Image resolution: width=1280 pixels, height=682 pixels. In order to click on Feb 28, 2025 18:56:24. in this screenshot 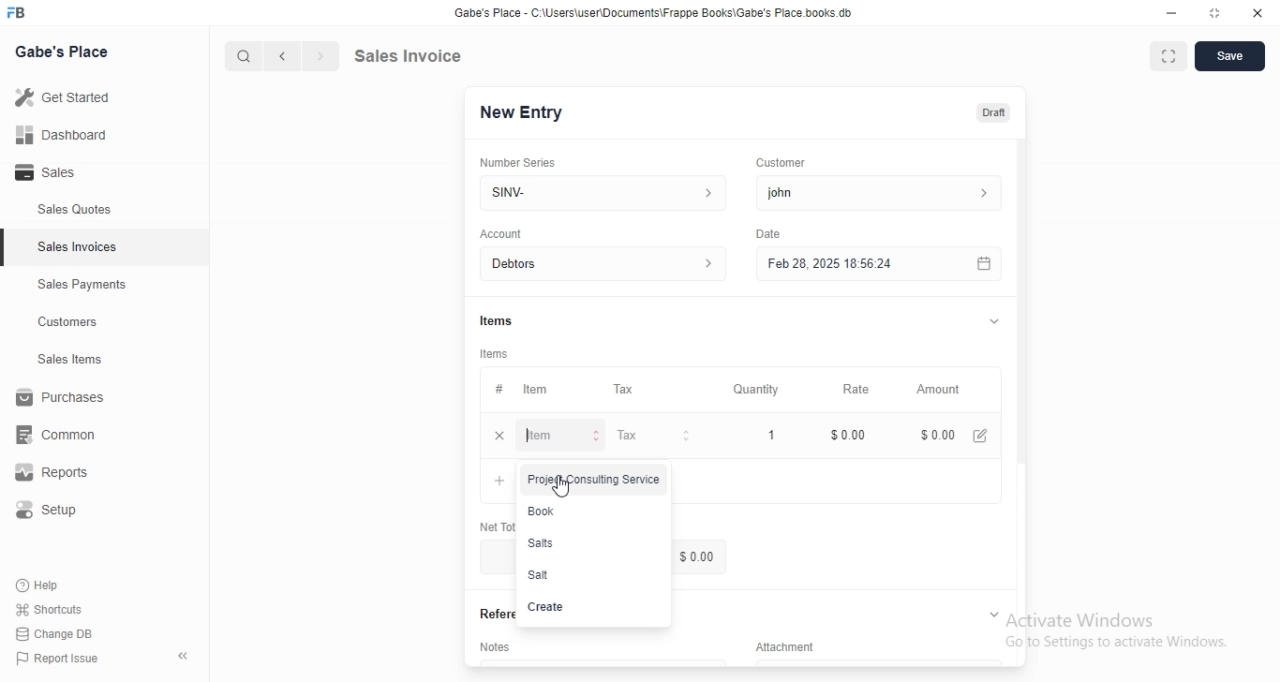, I will do `click(875, 262)`.